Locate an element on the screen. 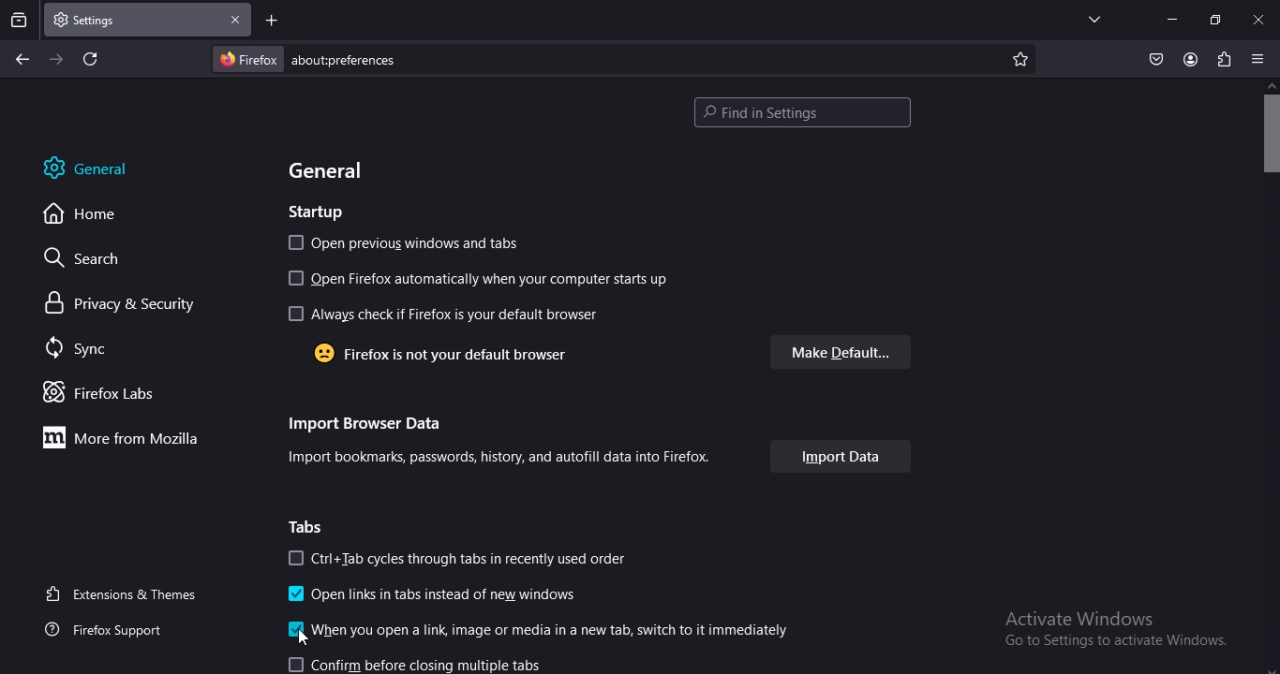  Ctri+Tab cycles through tabs in recently used order is located at coordinates (454, 558).